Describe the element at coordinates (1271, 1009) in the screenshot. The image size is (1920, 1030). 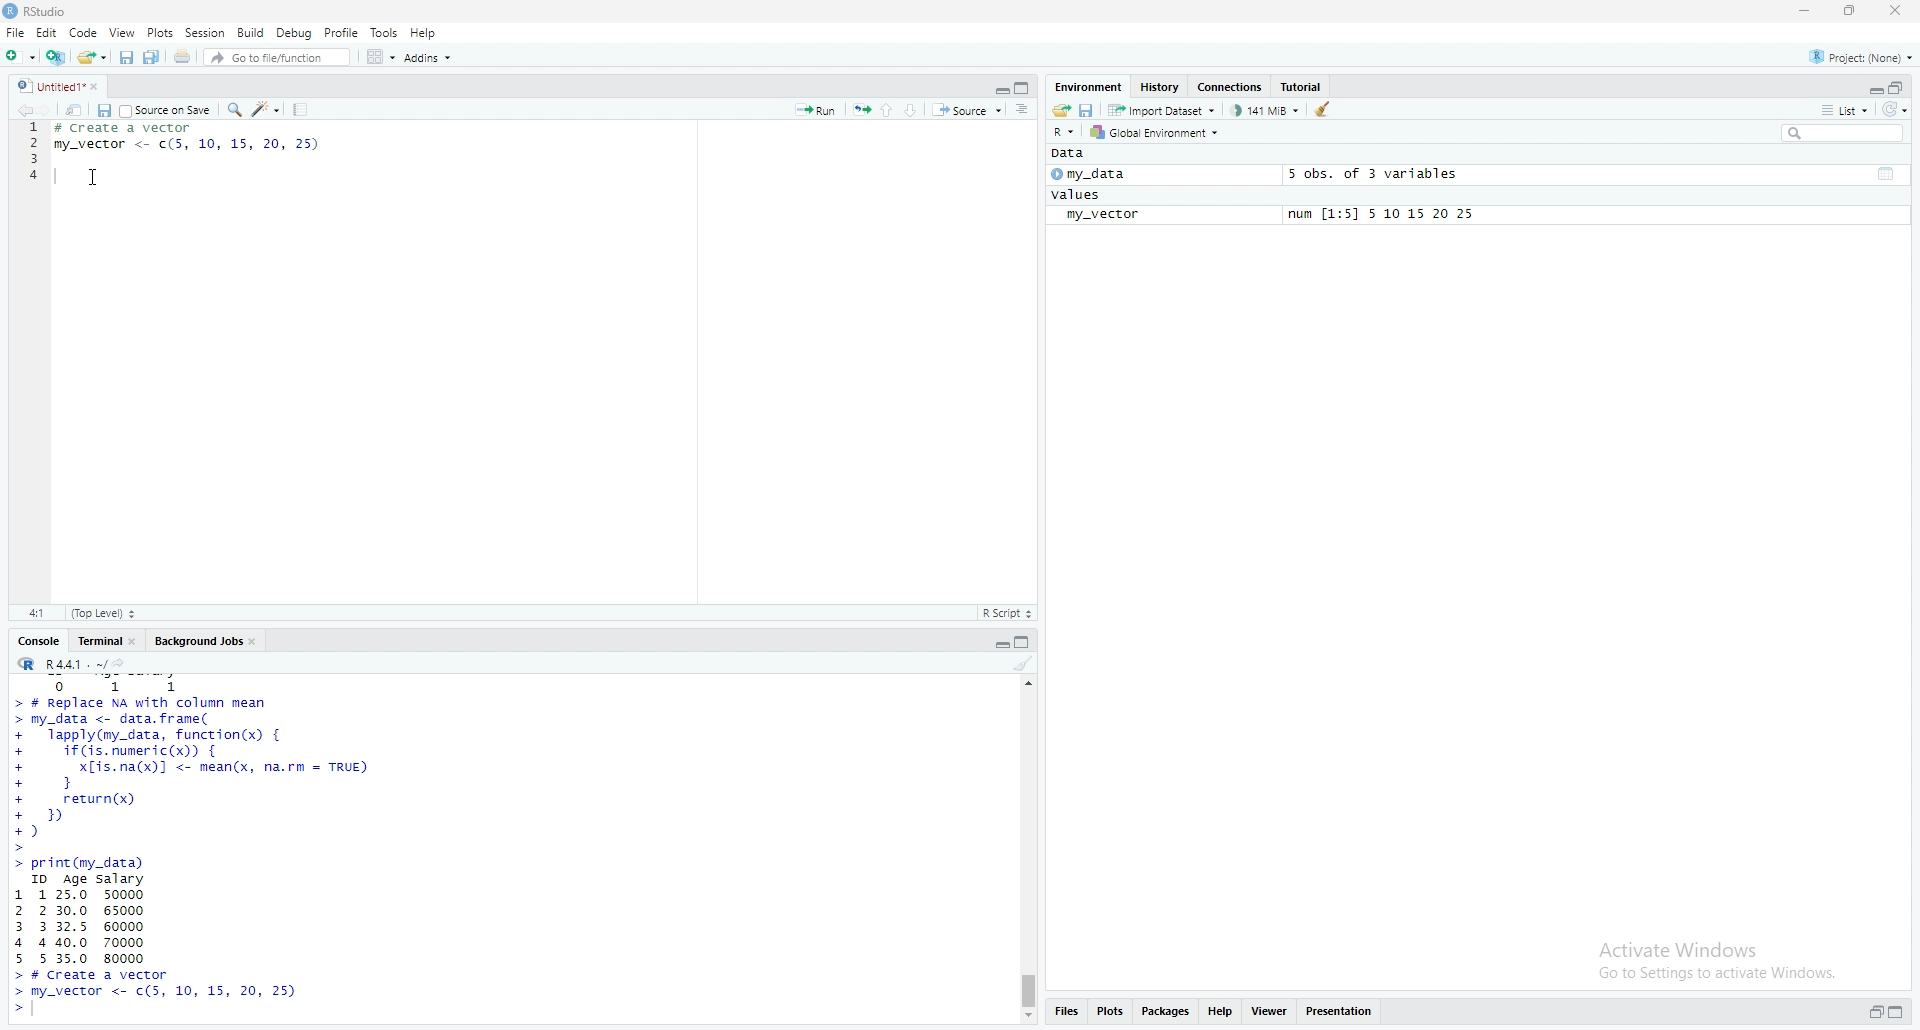
I see `viewer` at that location.